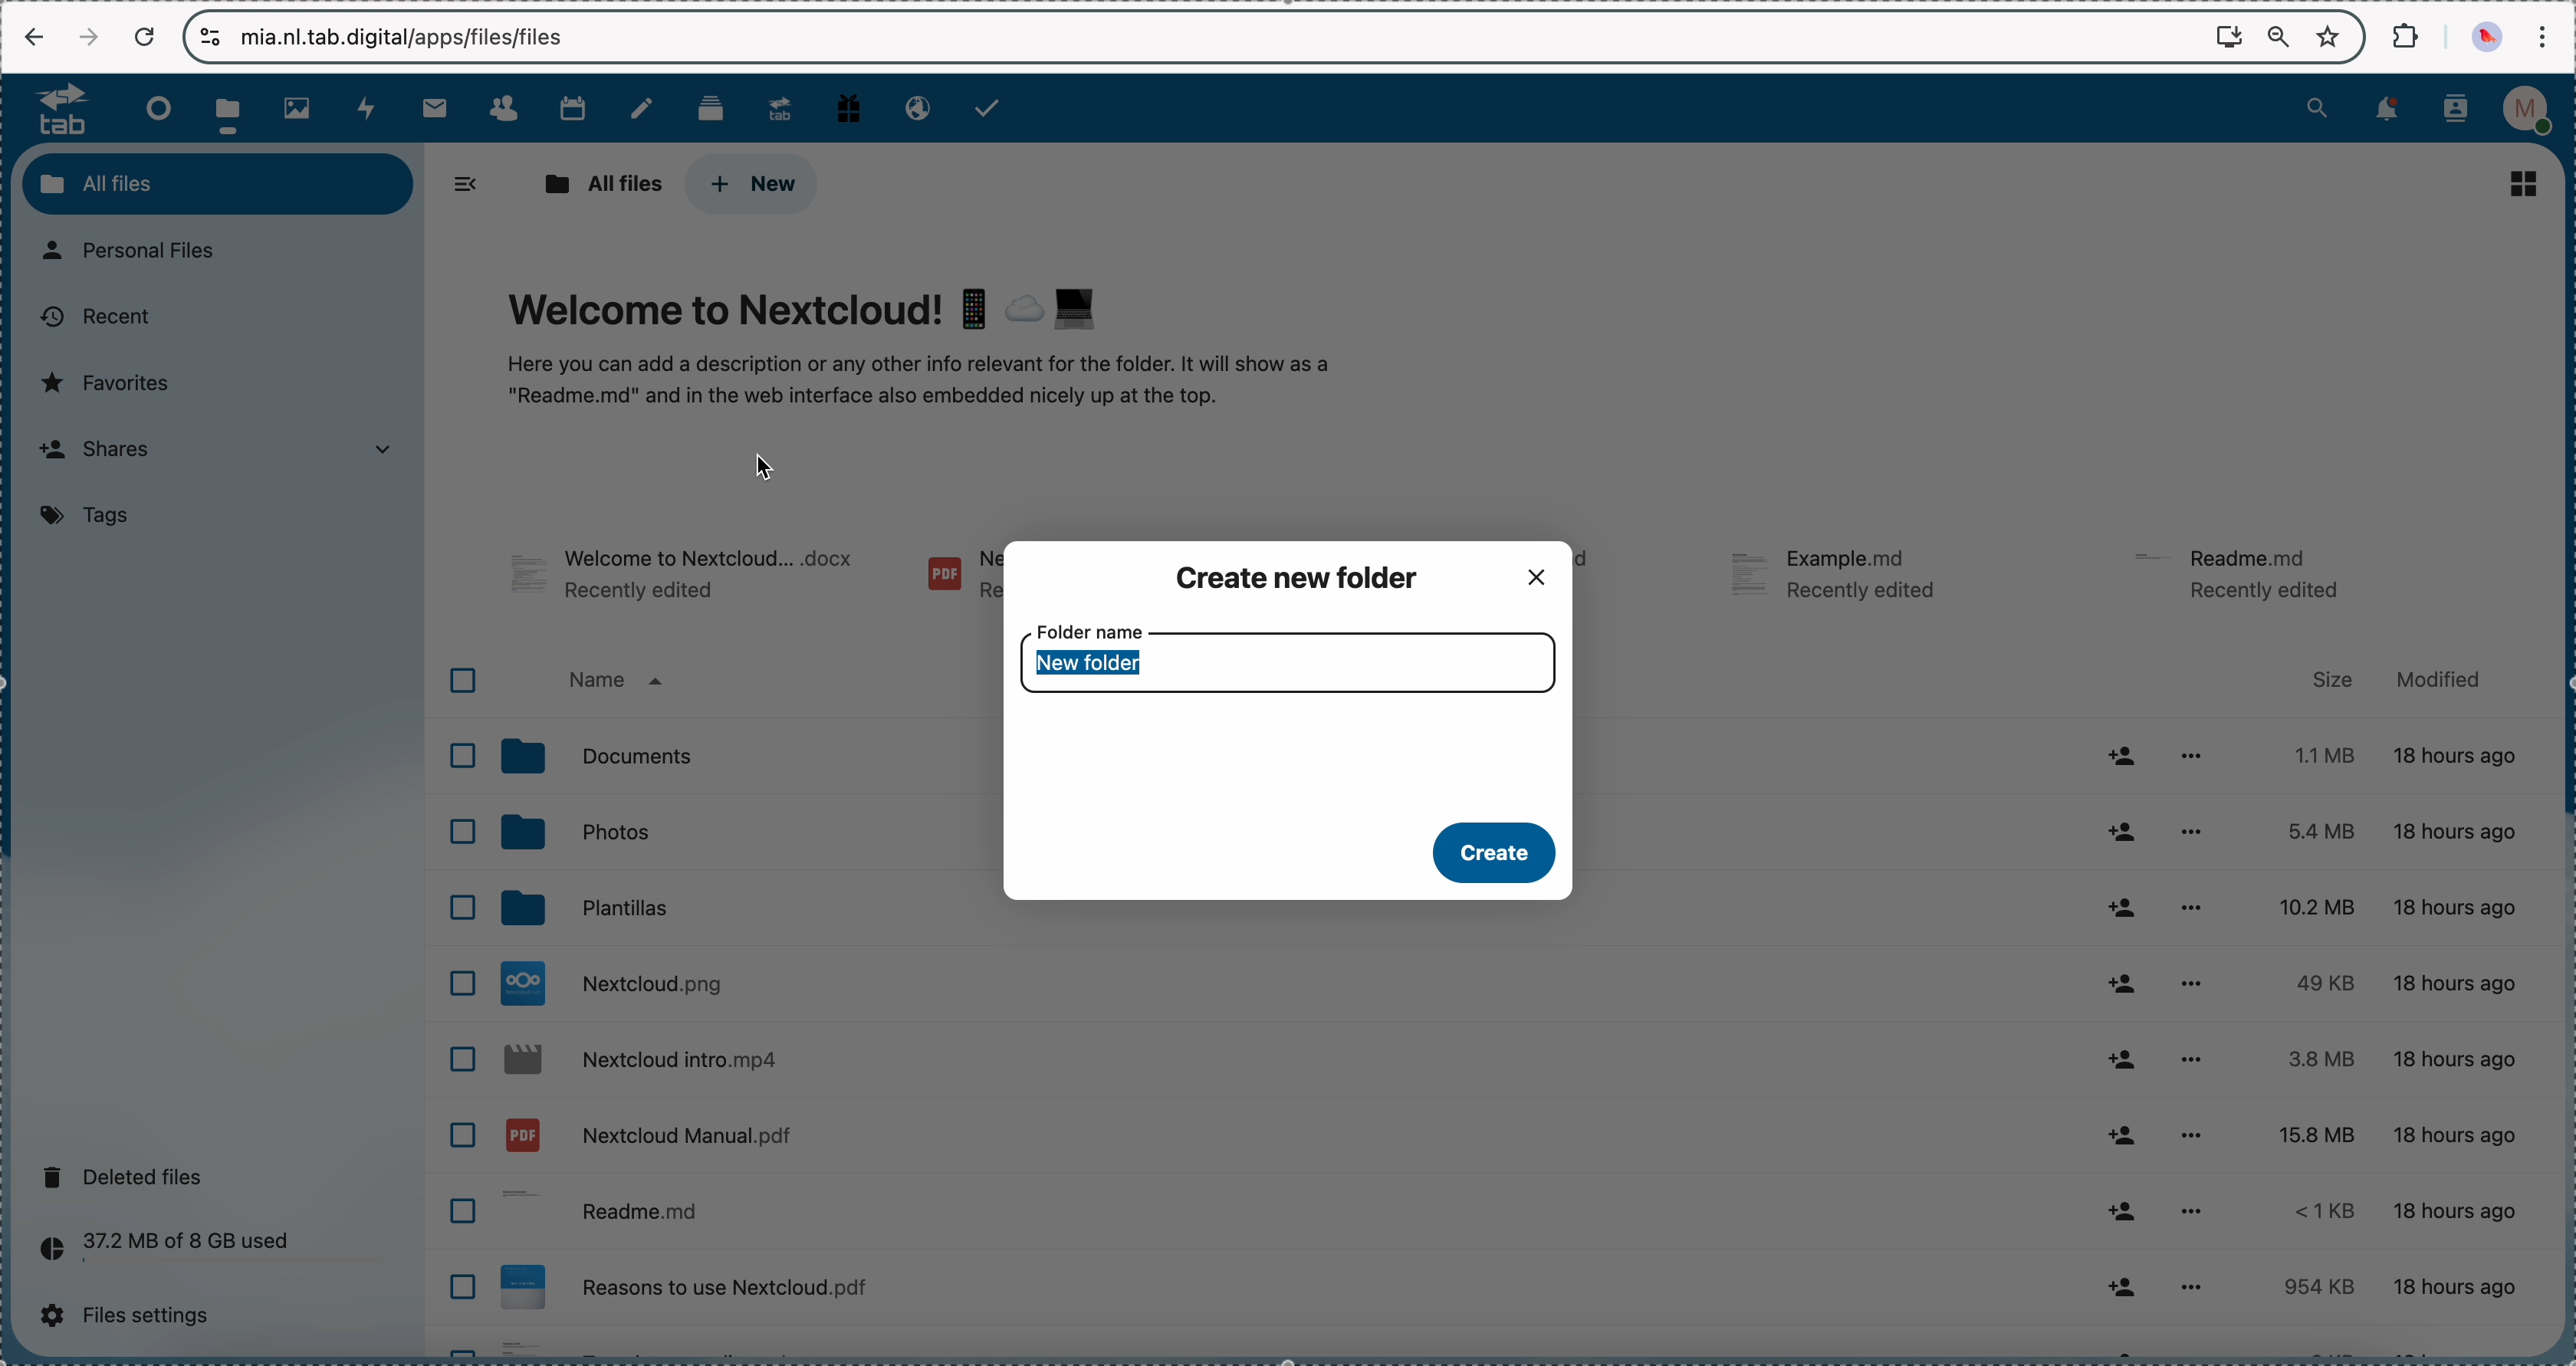  What do you see at coordinates (2194, 1134) in the screenshot?
I see `more options` at bounding box center [2194, 1134].